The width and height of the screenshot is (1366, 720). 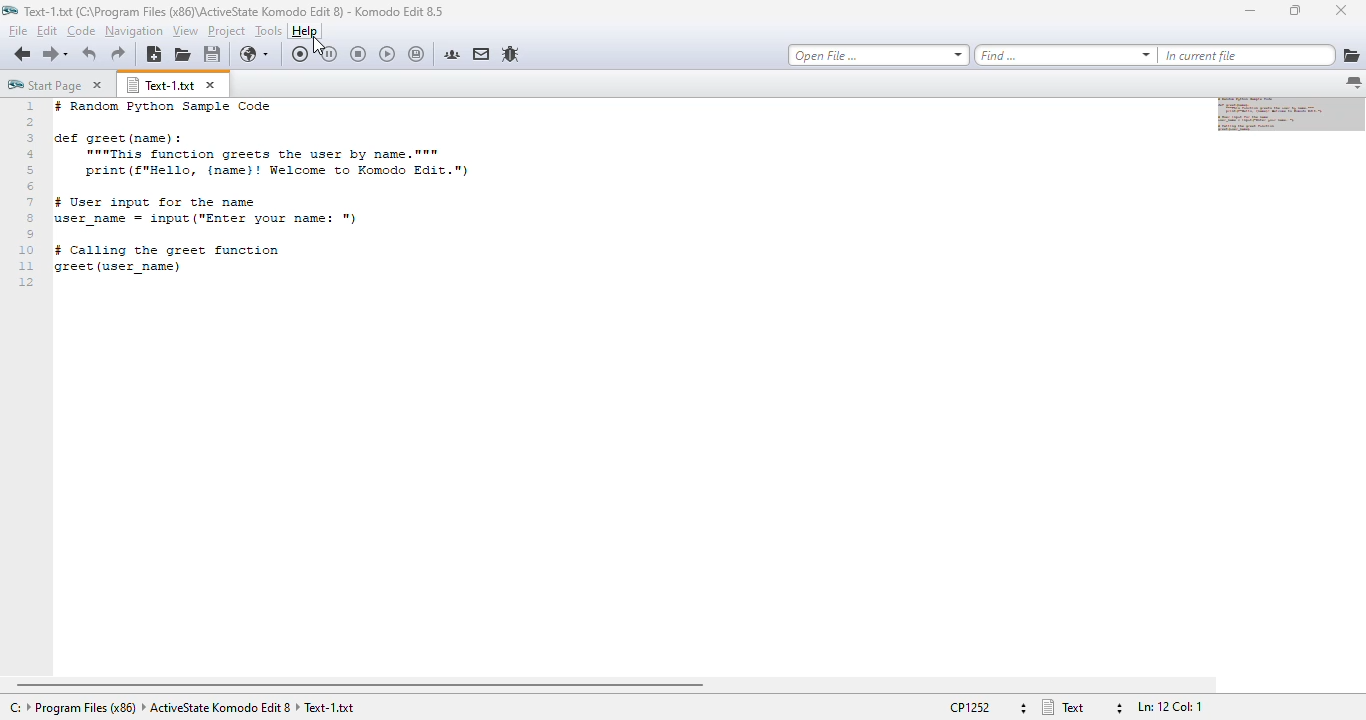 I want to click on undo last action, so click(x=90, y=55).